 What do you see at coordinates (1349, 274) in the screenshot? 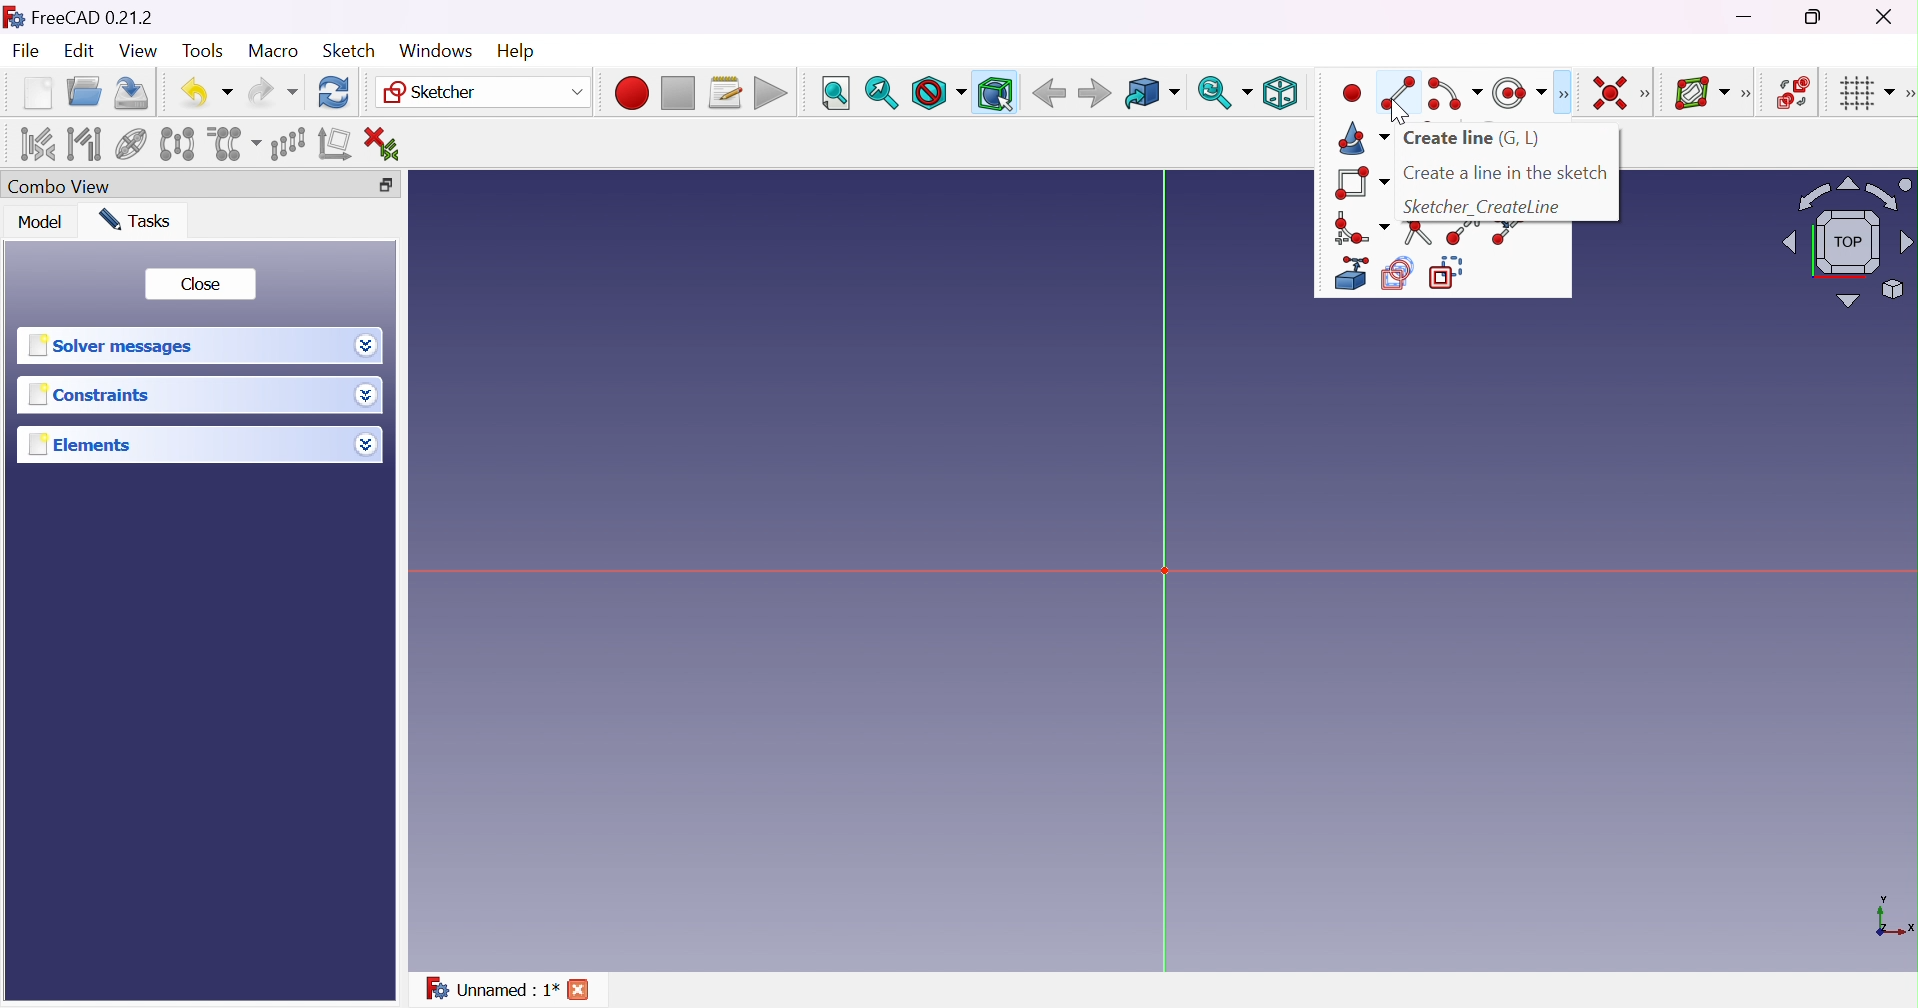
I see `Create external geometry` at bounding box center [1349, 274].